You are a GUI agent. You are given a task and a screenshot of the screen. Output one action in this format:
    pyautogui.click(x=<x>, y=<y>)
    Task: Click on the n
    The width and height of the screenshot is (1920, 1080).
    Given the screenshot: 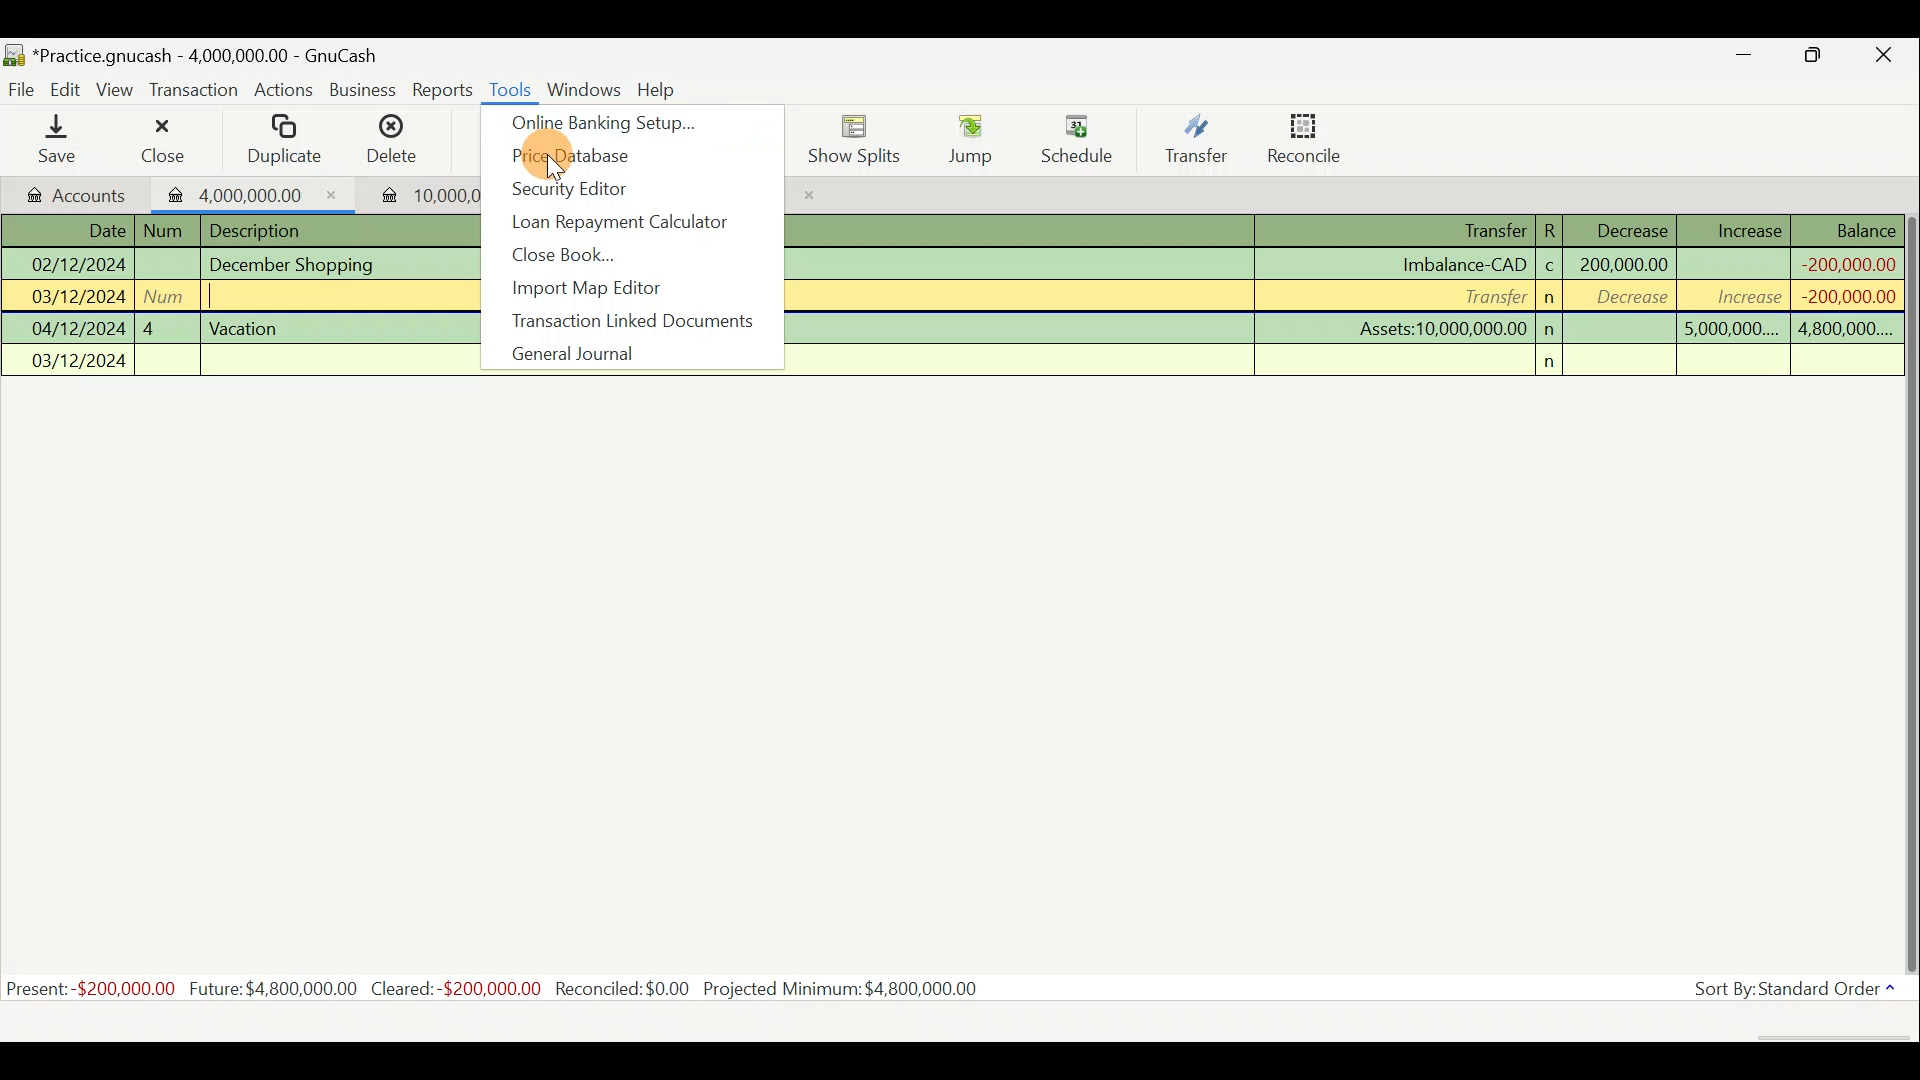 What is the action you would take?
    pyautogui.click(x=1556, y=362)
    